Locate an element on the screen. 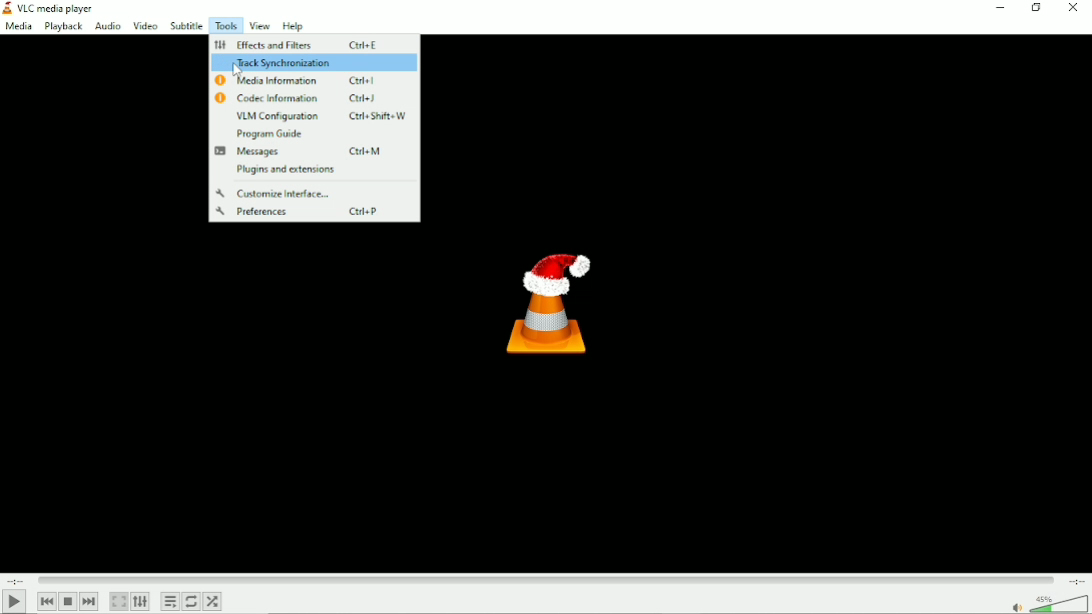 This screenshot has height=614, width=1092. Minimize is located at coordinates (998, 7).